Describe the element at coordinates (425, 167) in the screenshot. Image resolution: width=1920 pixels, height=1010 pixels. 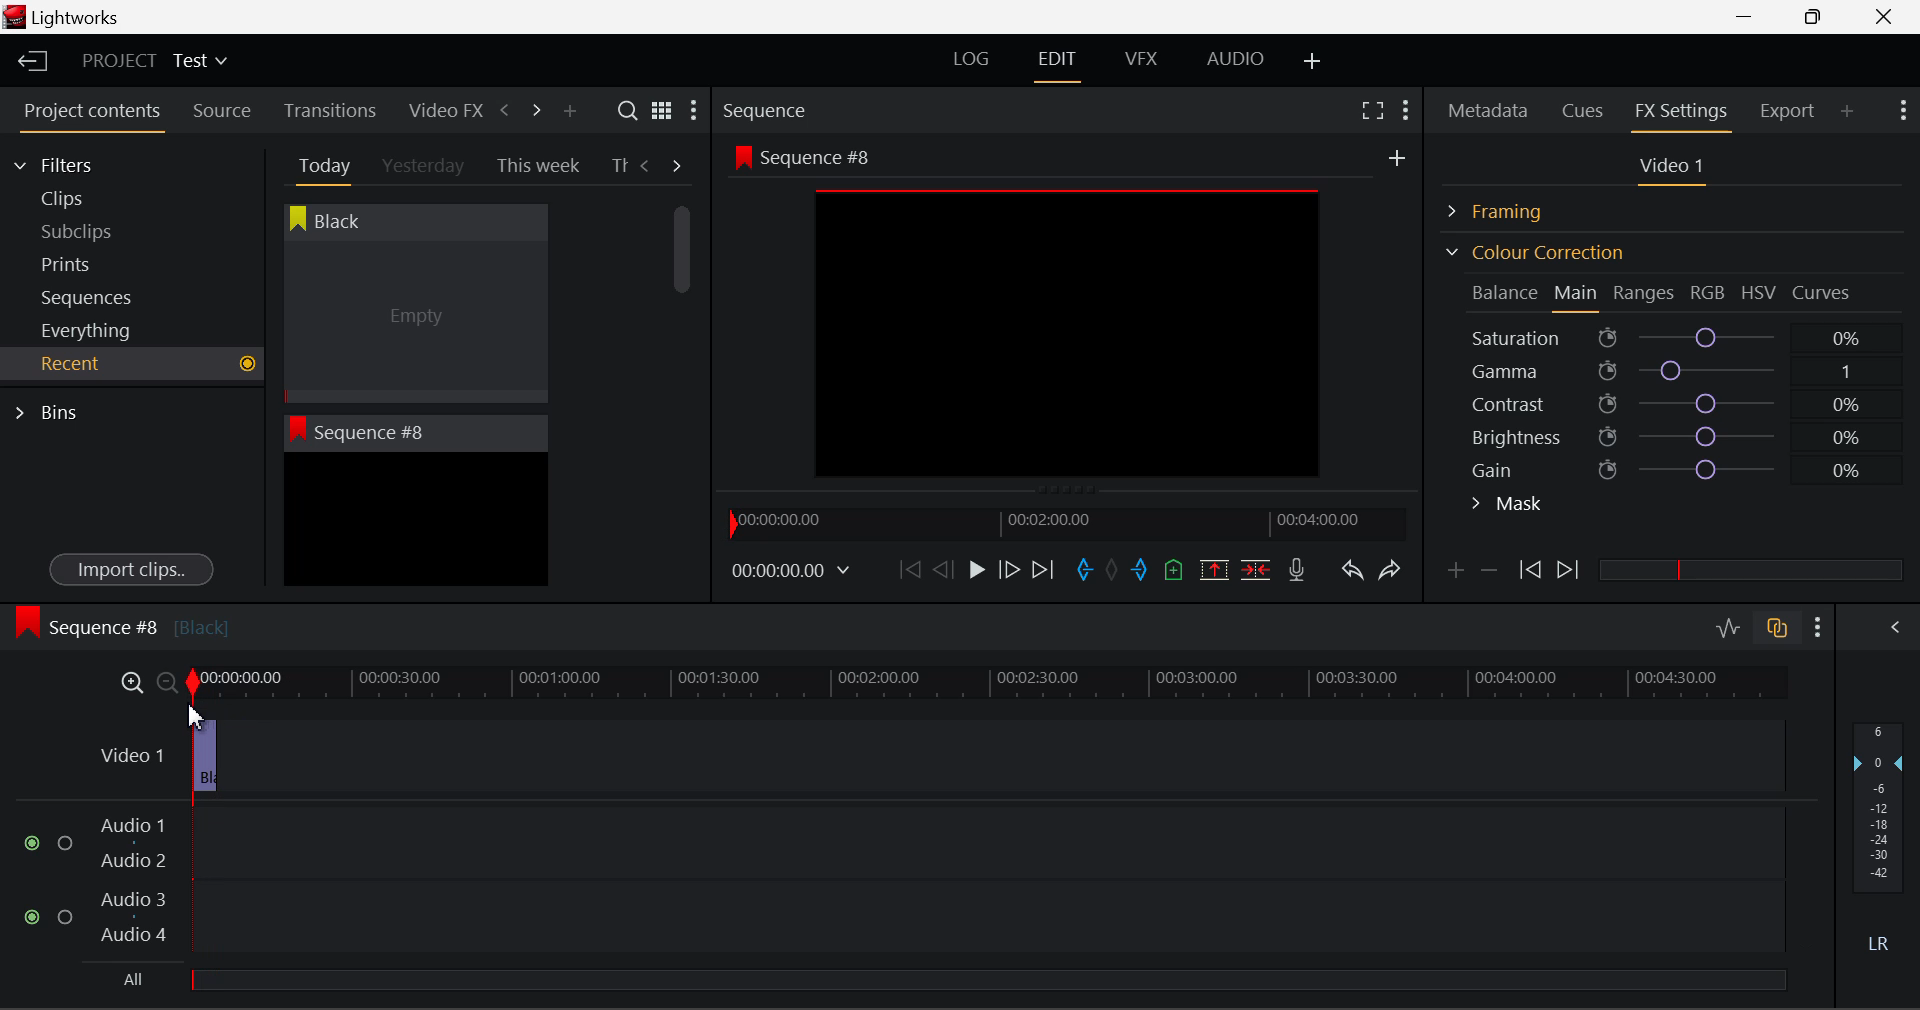
I see `Yesterday Tab` at that location.